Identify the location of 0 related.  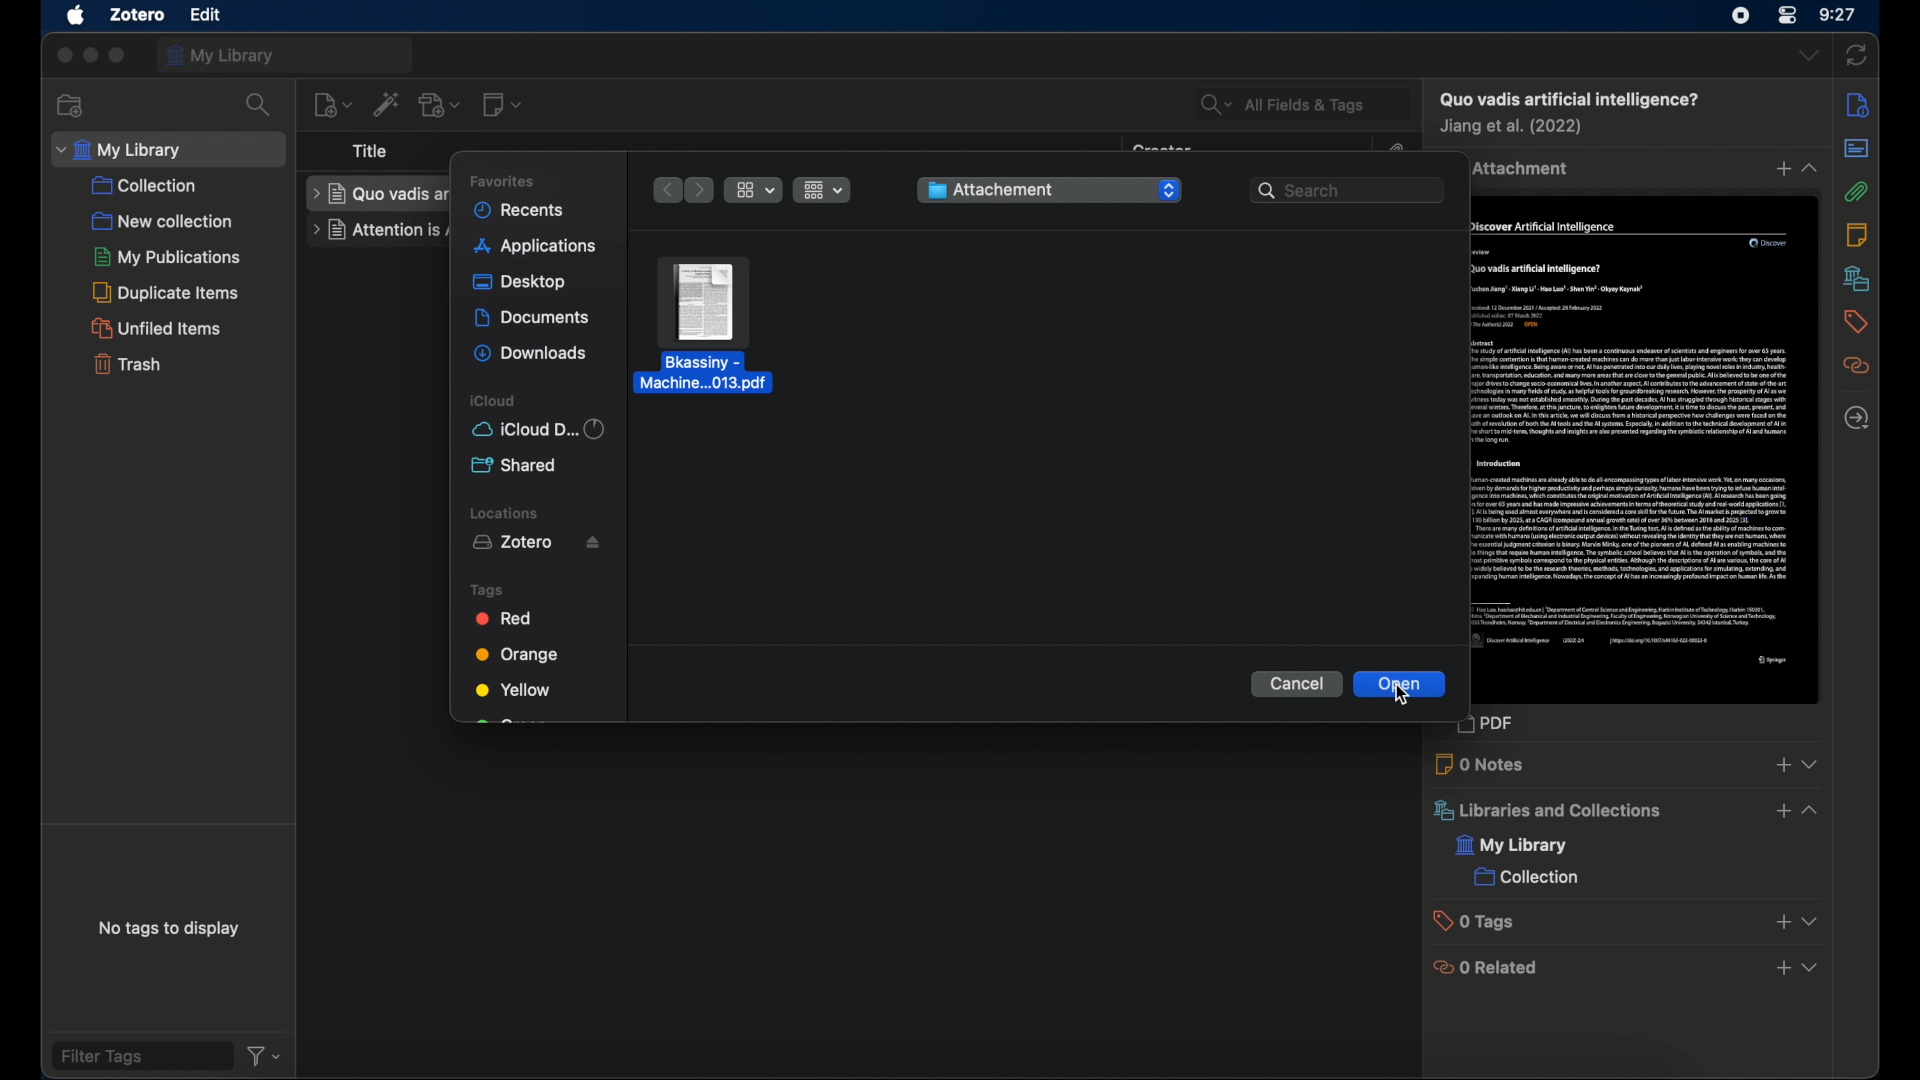
(1488, 967).